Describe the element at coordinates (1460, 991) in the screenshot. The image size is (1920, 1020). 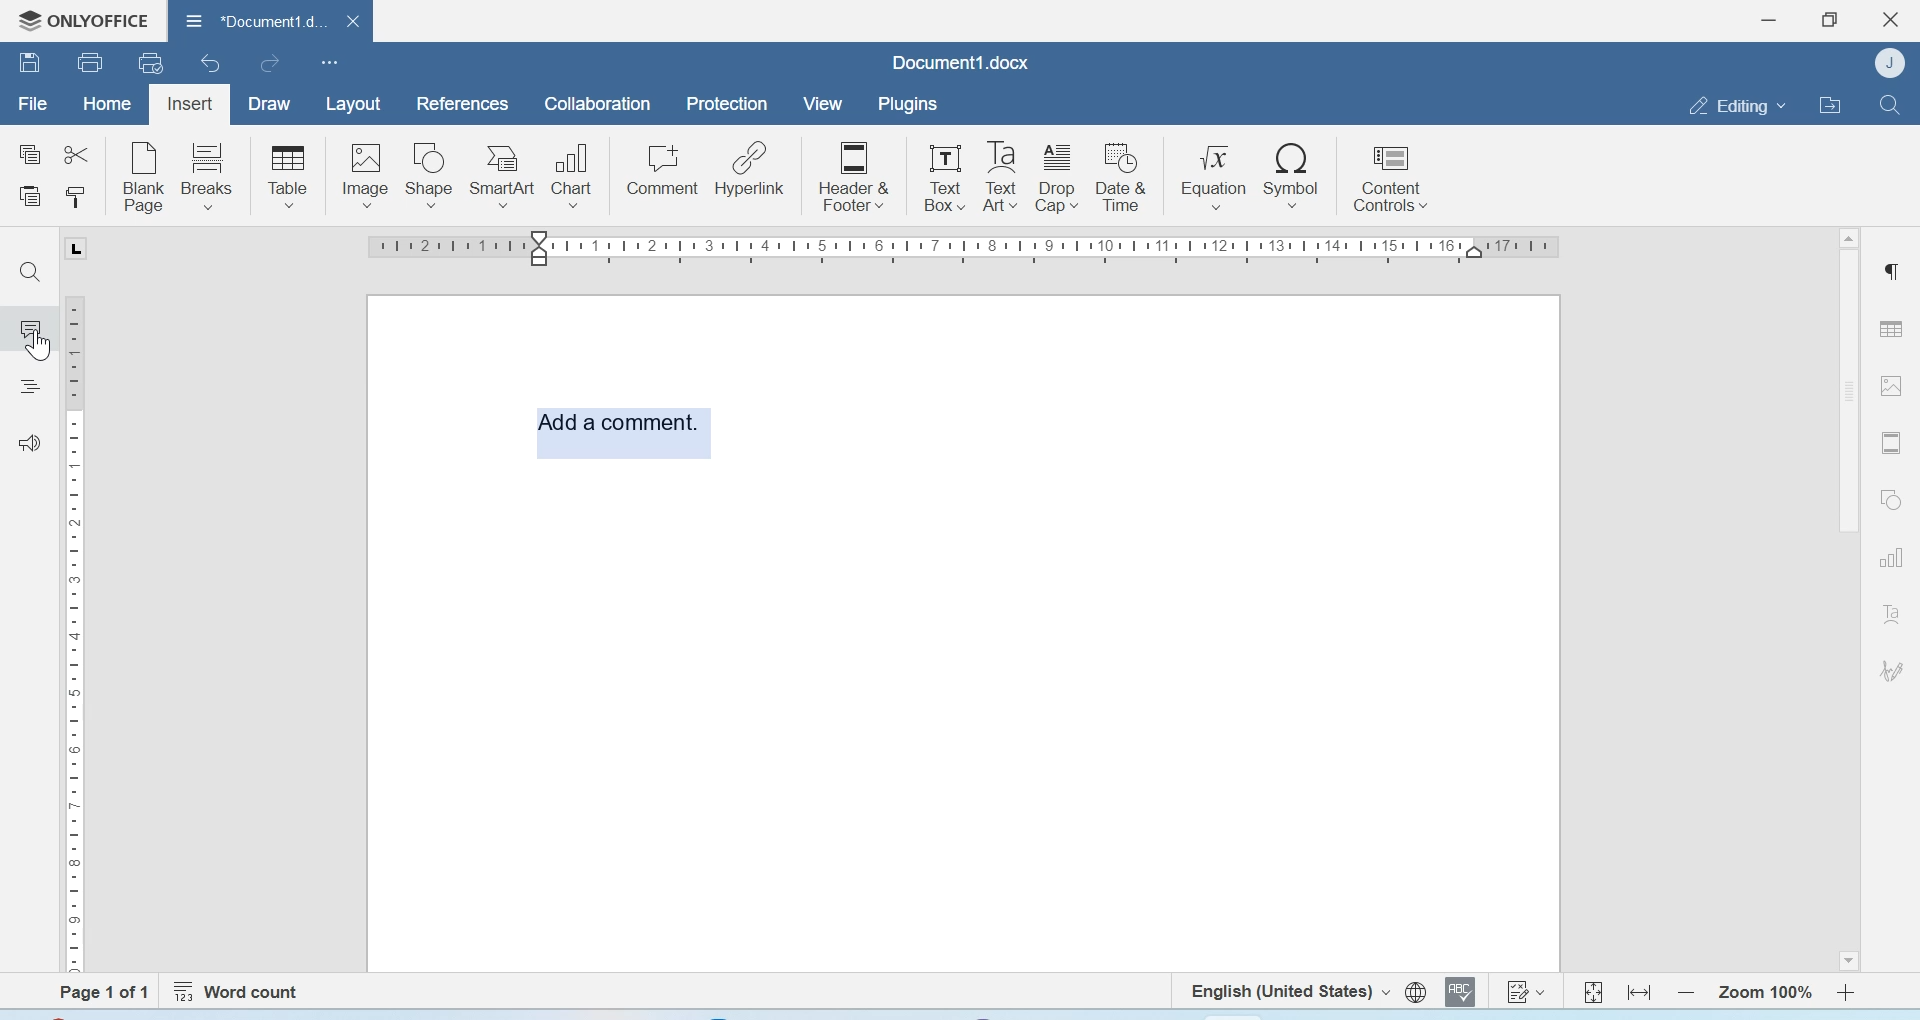
I see `Spell checking` at that location.